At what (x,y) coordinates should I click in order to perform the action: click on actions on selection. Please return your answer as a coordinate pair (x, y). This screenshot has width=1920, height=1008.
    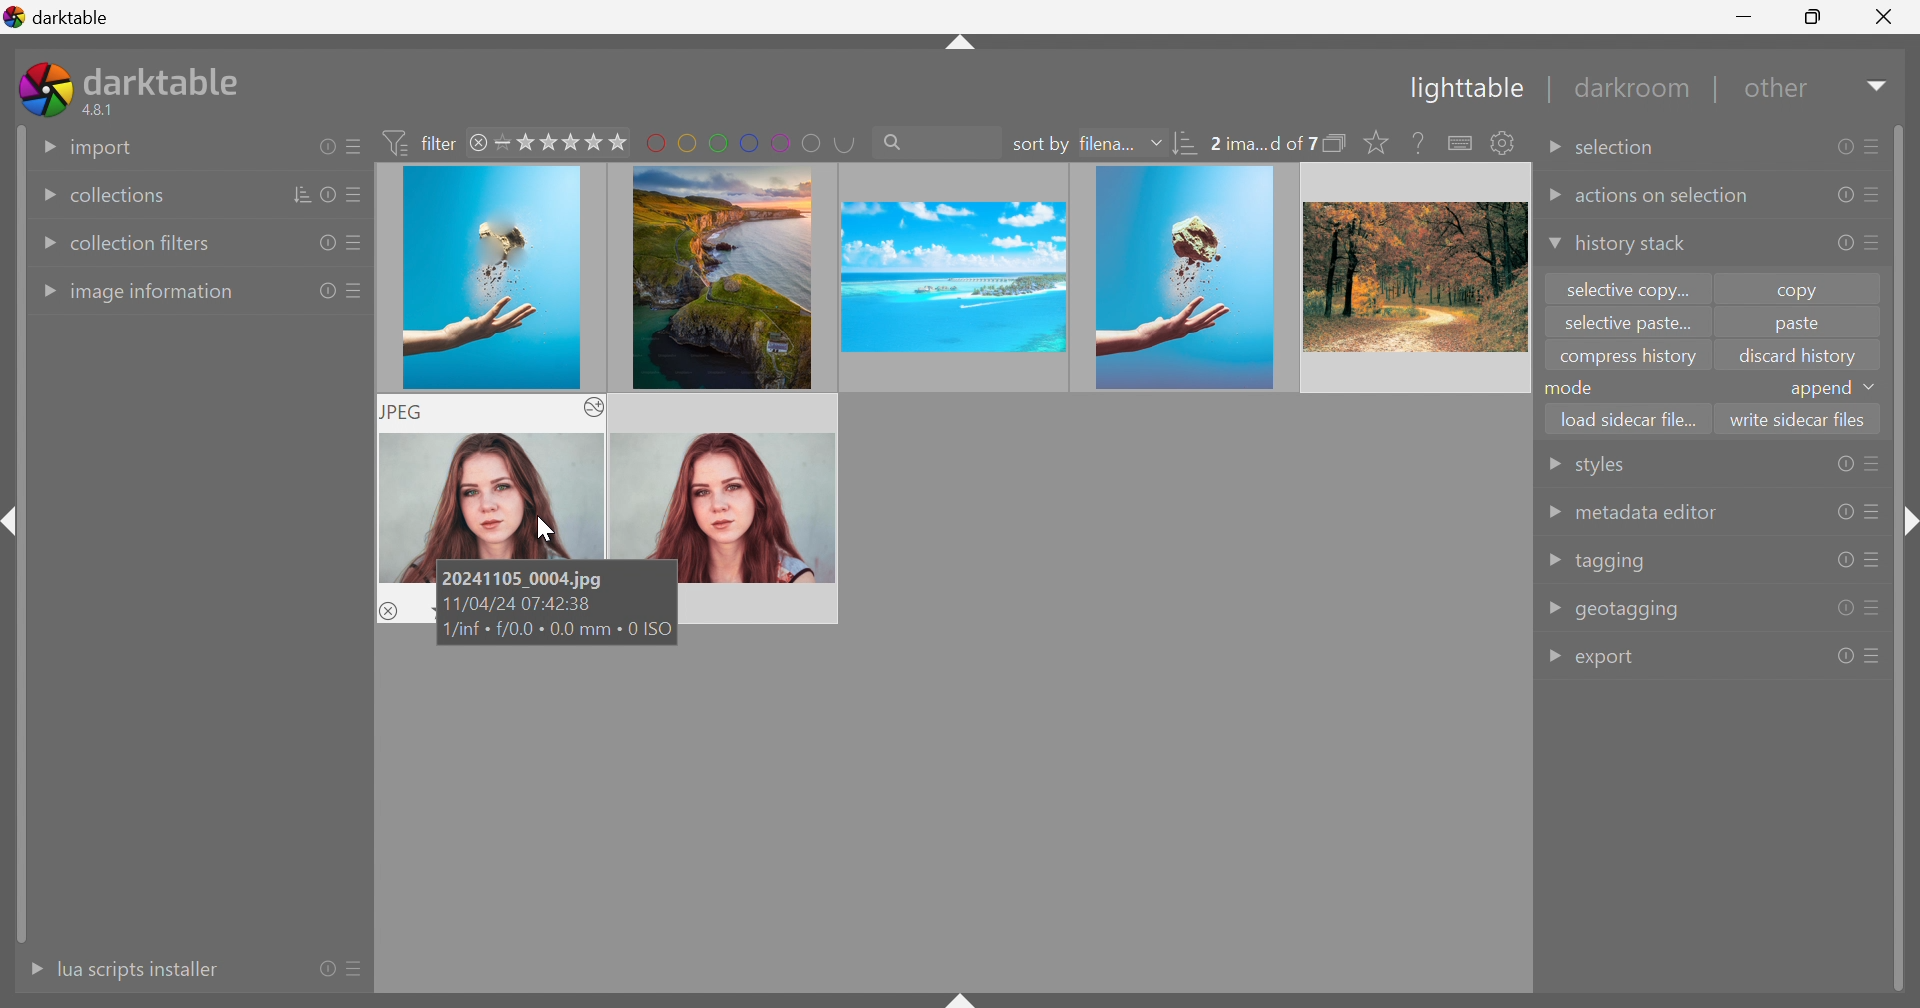
    Looking at the image, I should click on (1664, 197).